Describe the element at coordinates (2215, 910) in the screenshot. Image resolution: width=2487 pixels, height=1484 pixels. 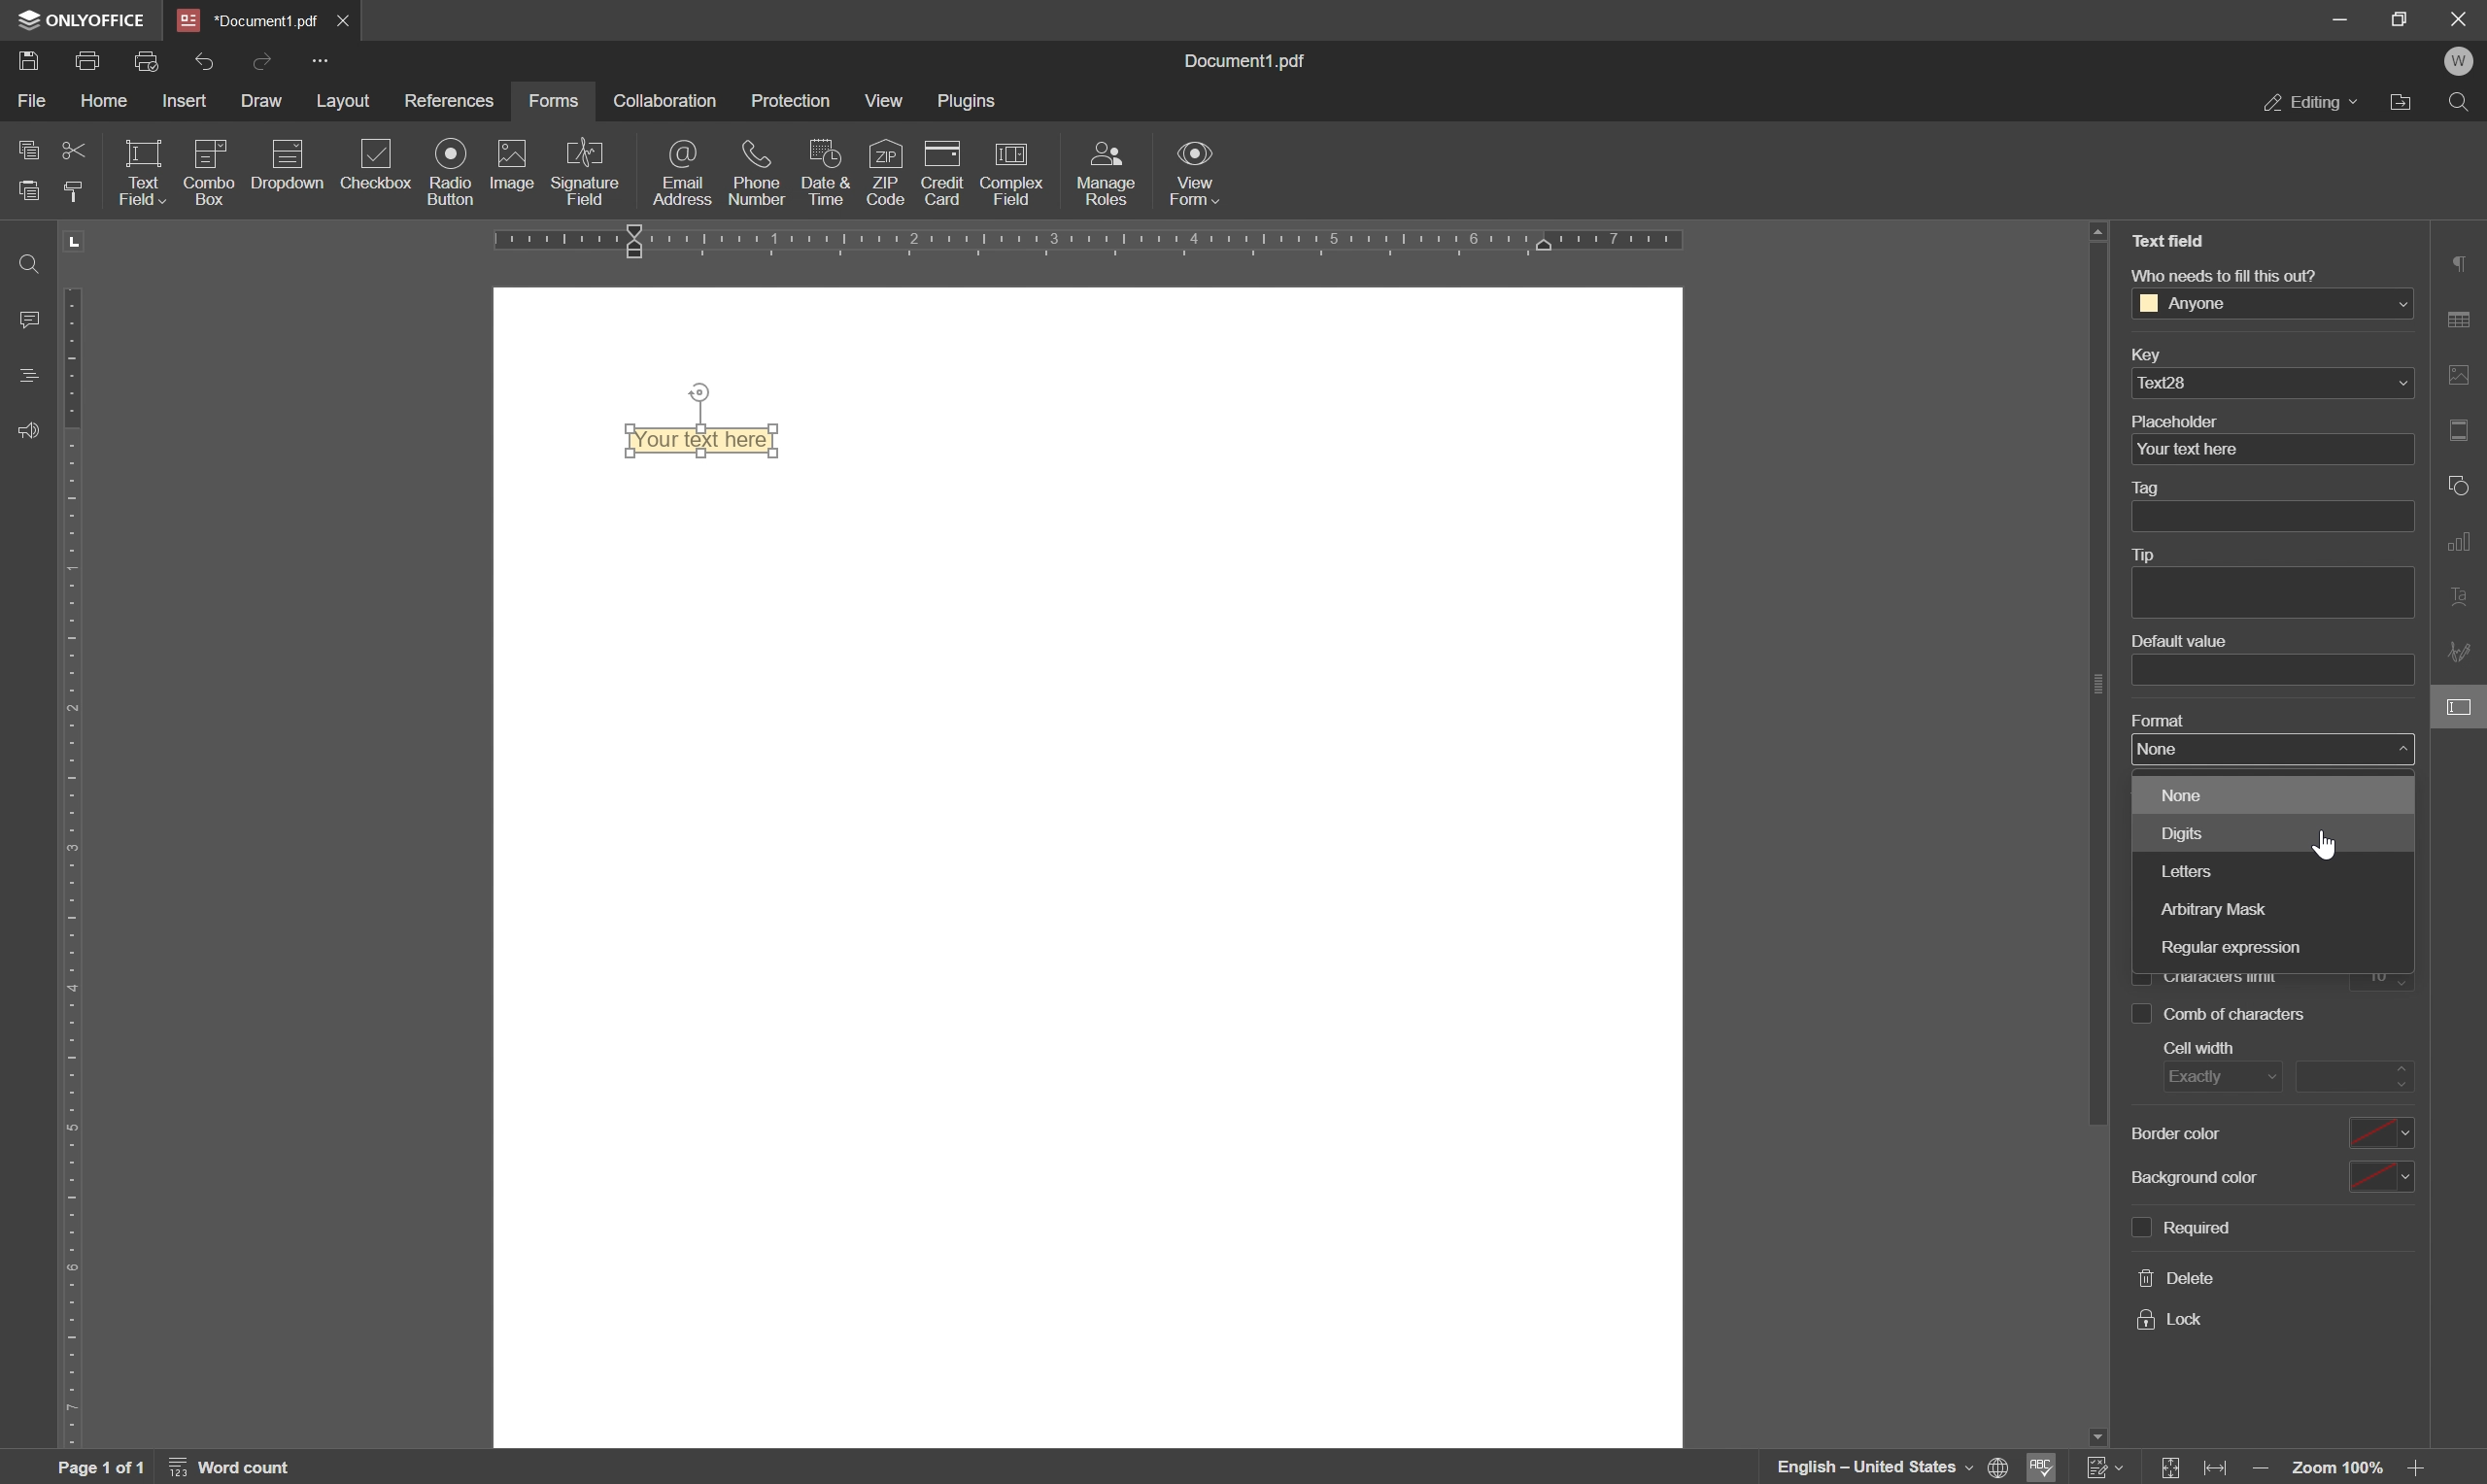
I see `arbitrary mask` at that location.